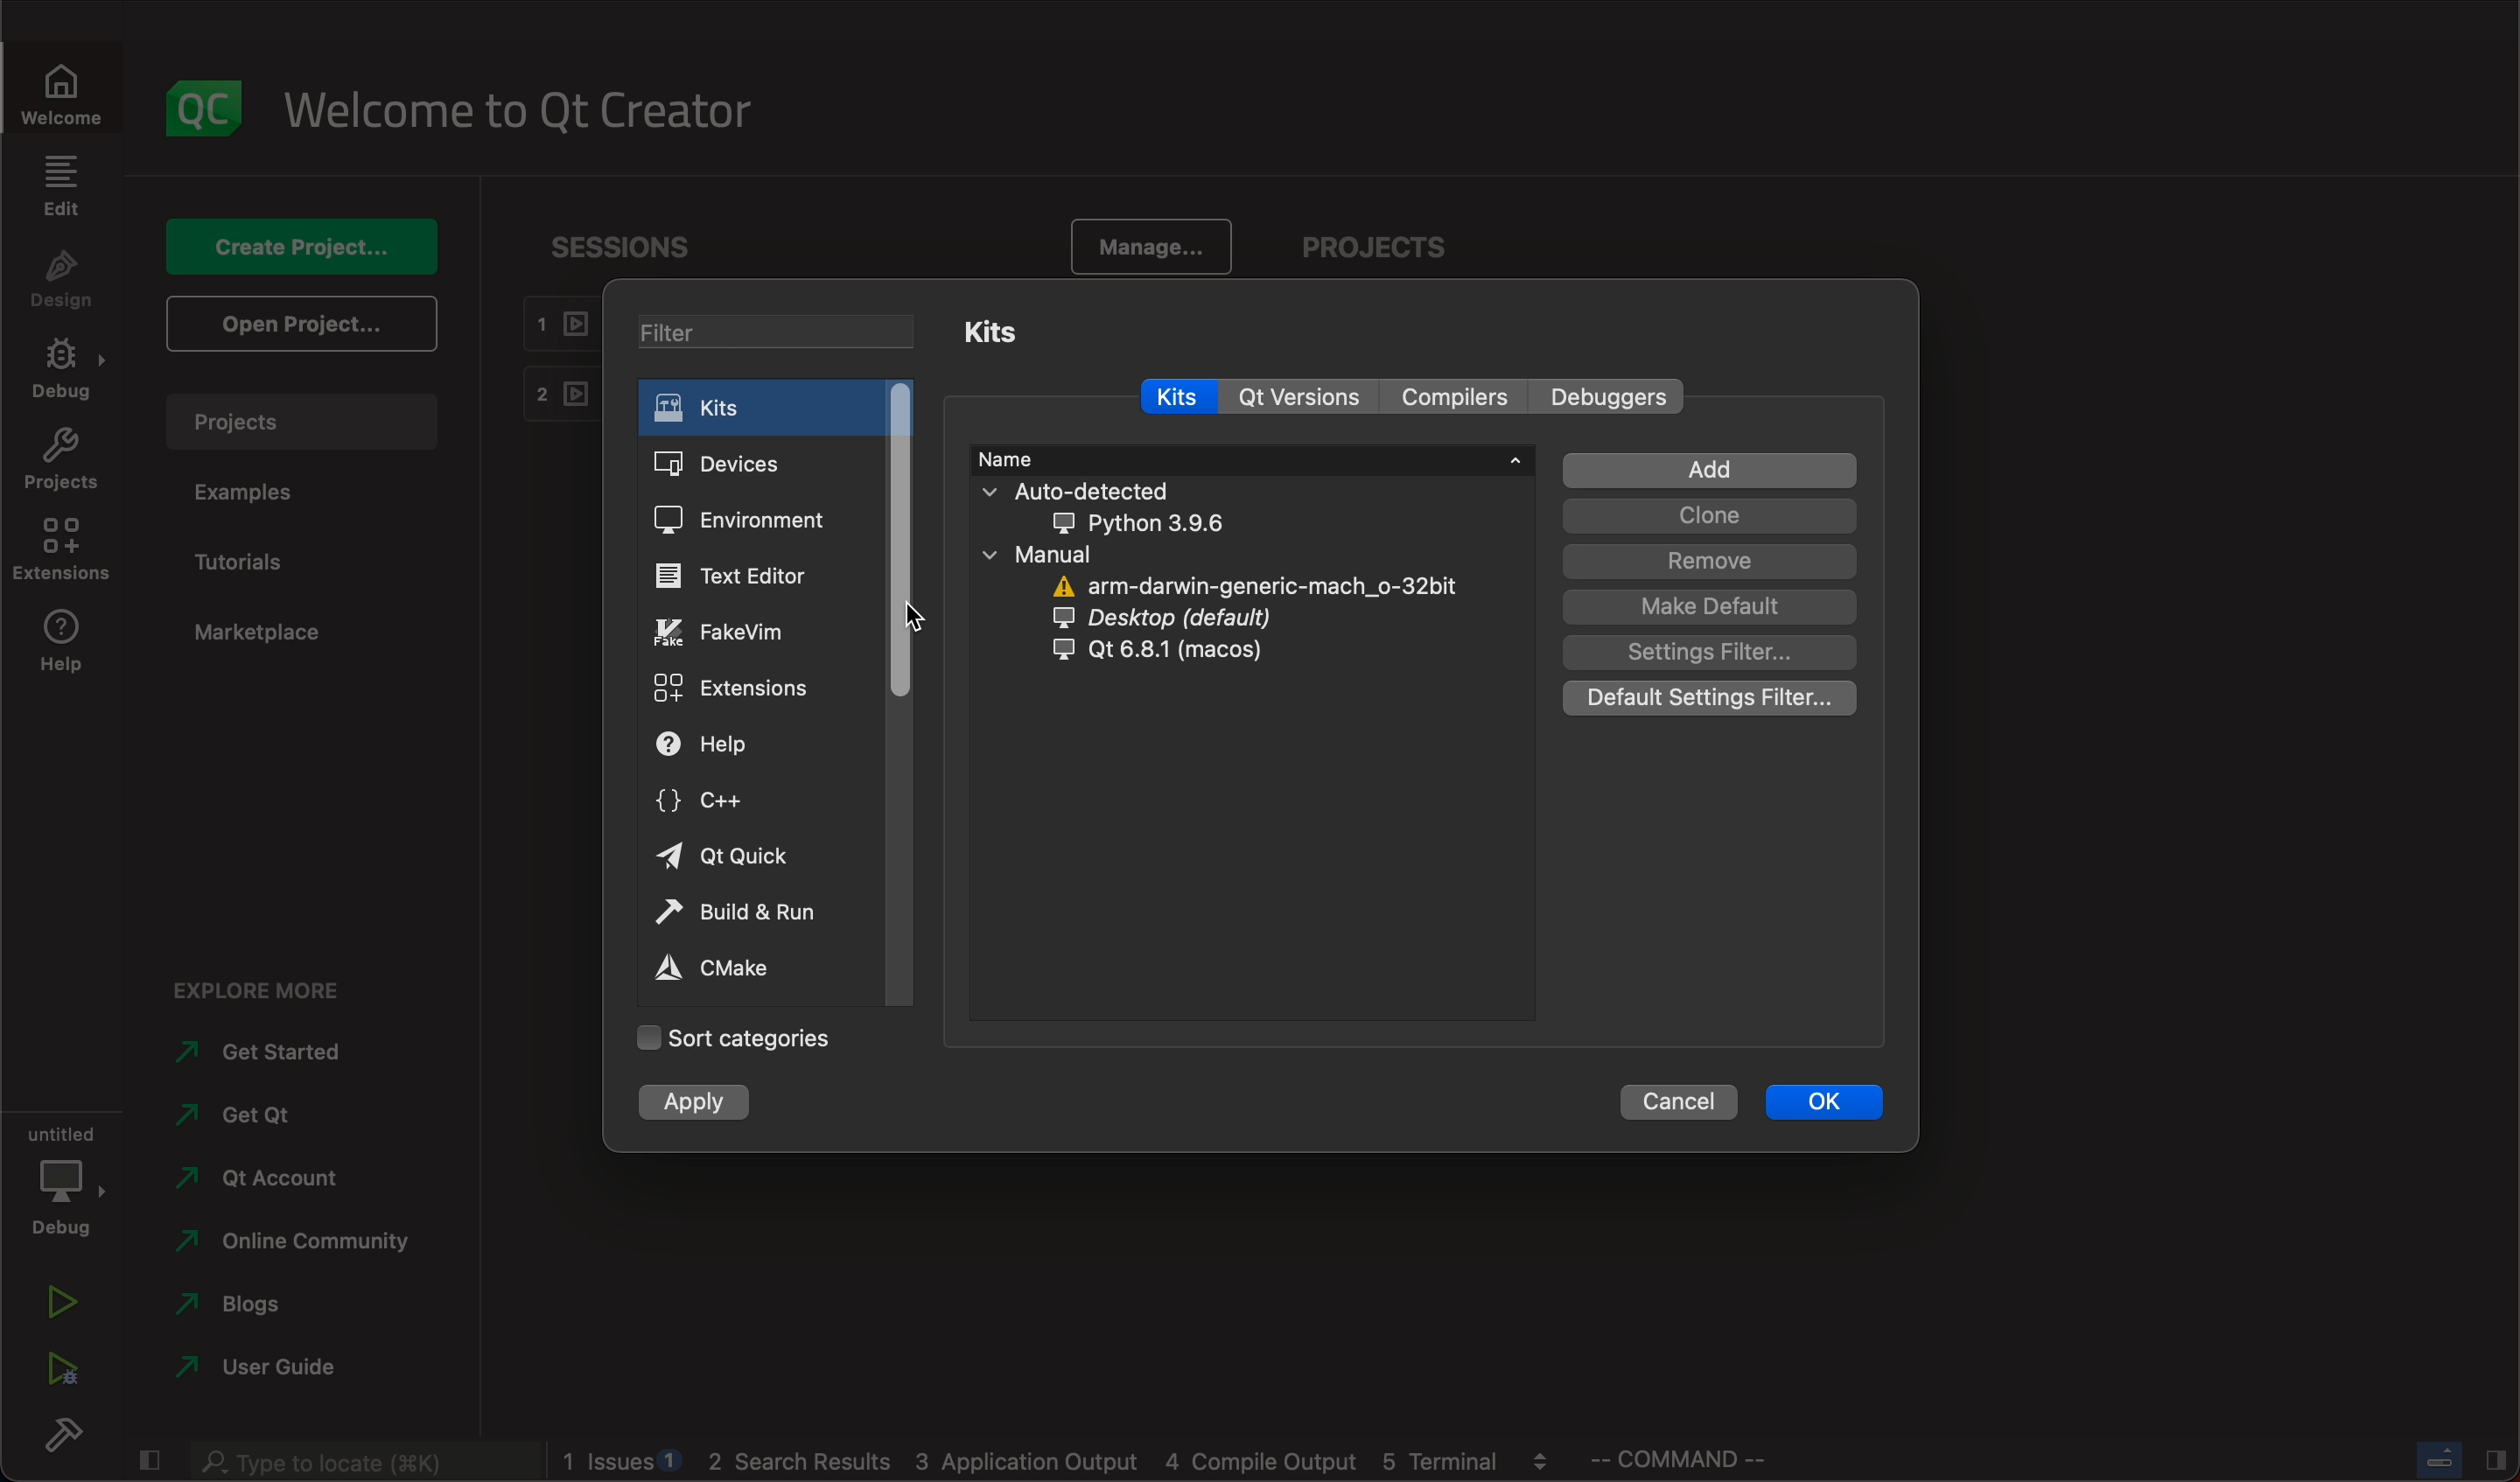  What do you see at coordinates (301, 422) in the screenshot?
I see `projects` at bounding box center [301, 422].